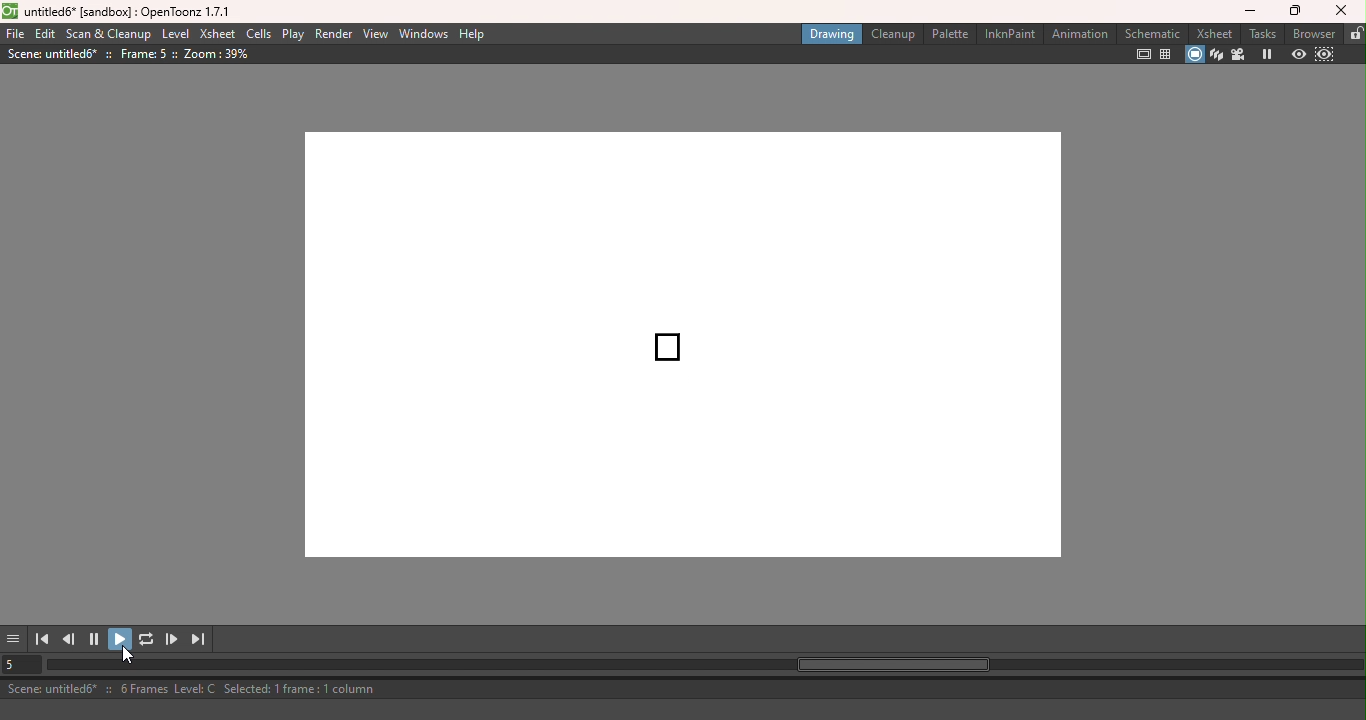  Describe the element at coordinates (1260, 34) in the screenshot. I see `Tasks` at that location.